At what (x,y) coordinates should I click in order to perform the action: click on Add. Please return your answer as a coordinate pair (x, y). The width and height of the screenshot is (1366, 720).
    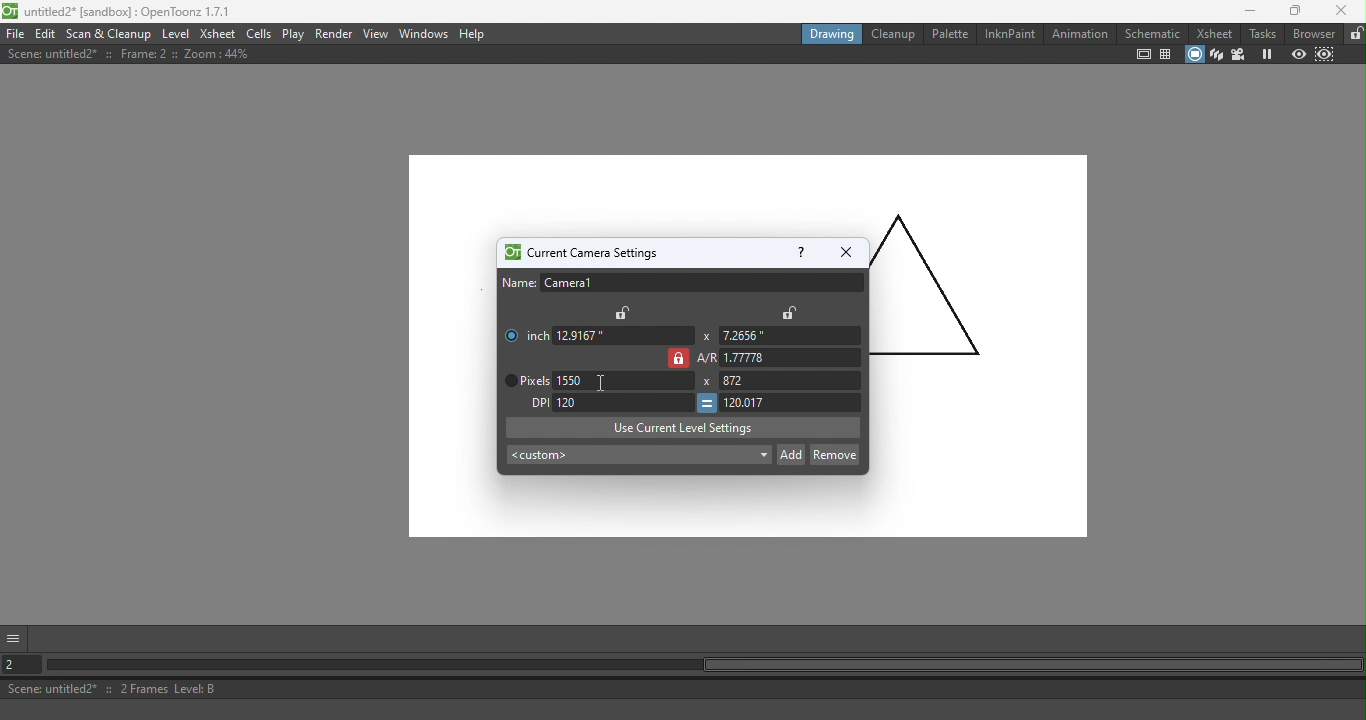
    Looking at the image, I should click on (791, 453).